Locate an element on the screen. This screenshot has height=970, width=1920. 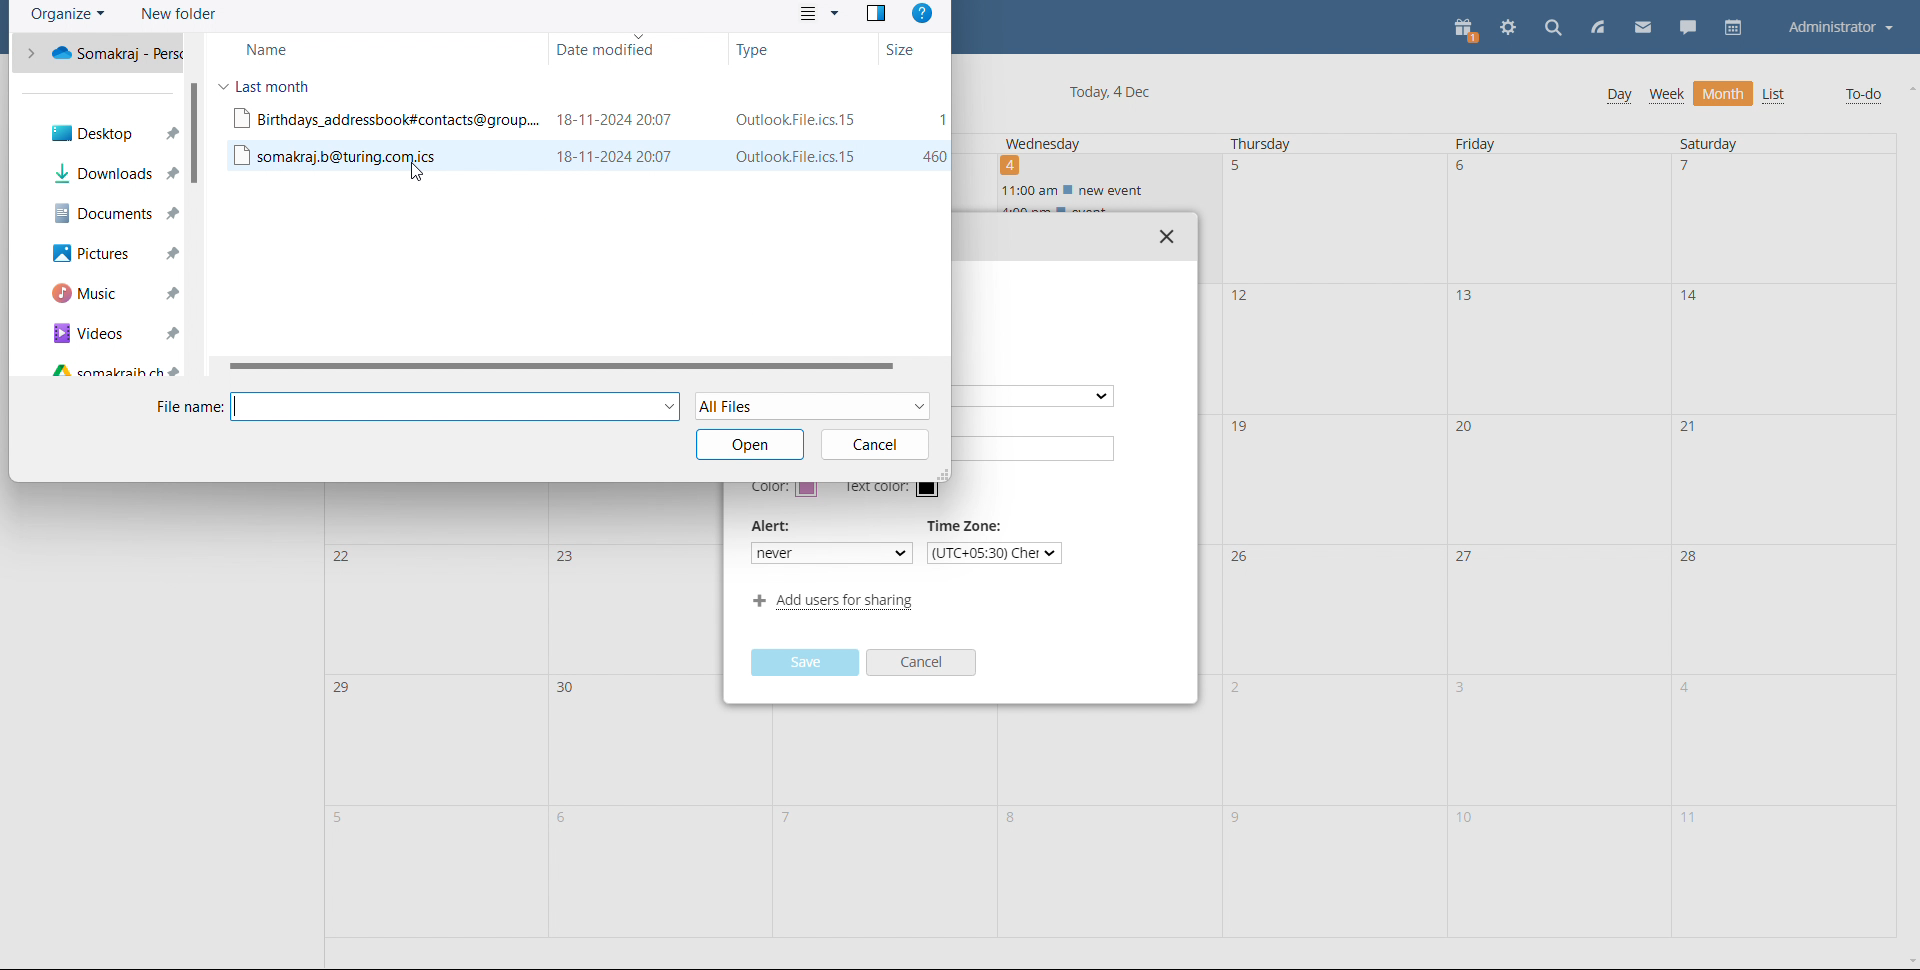
view is located at coordinates (818, 14).